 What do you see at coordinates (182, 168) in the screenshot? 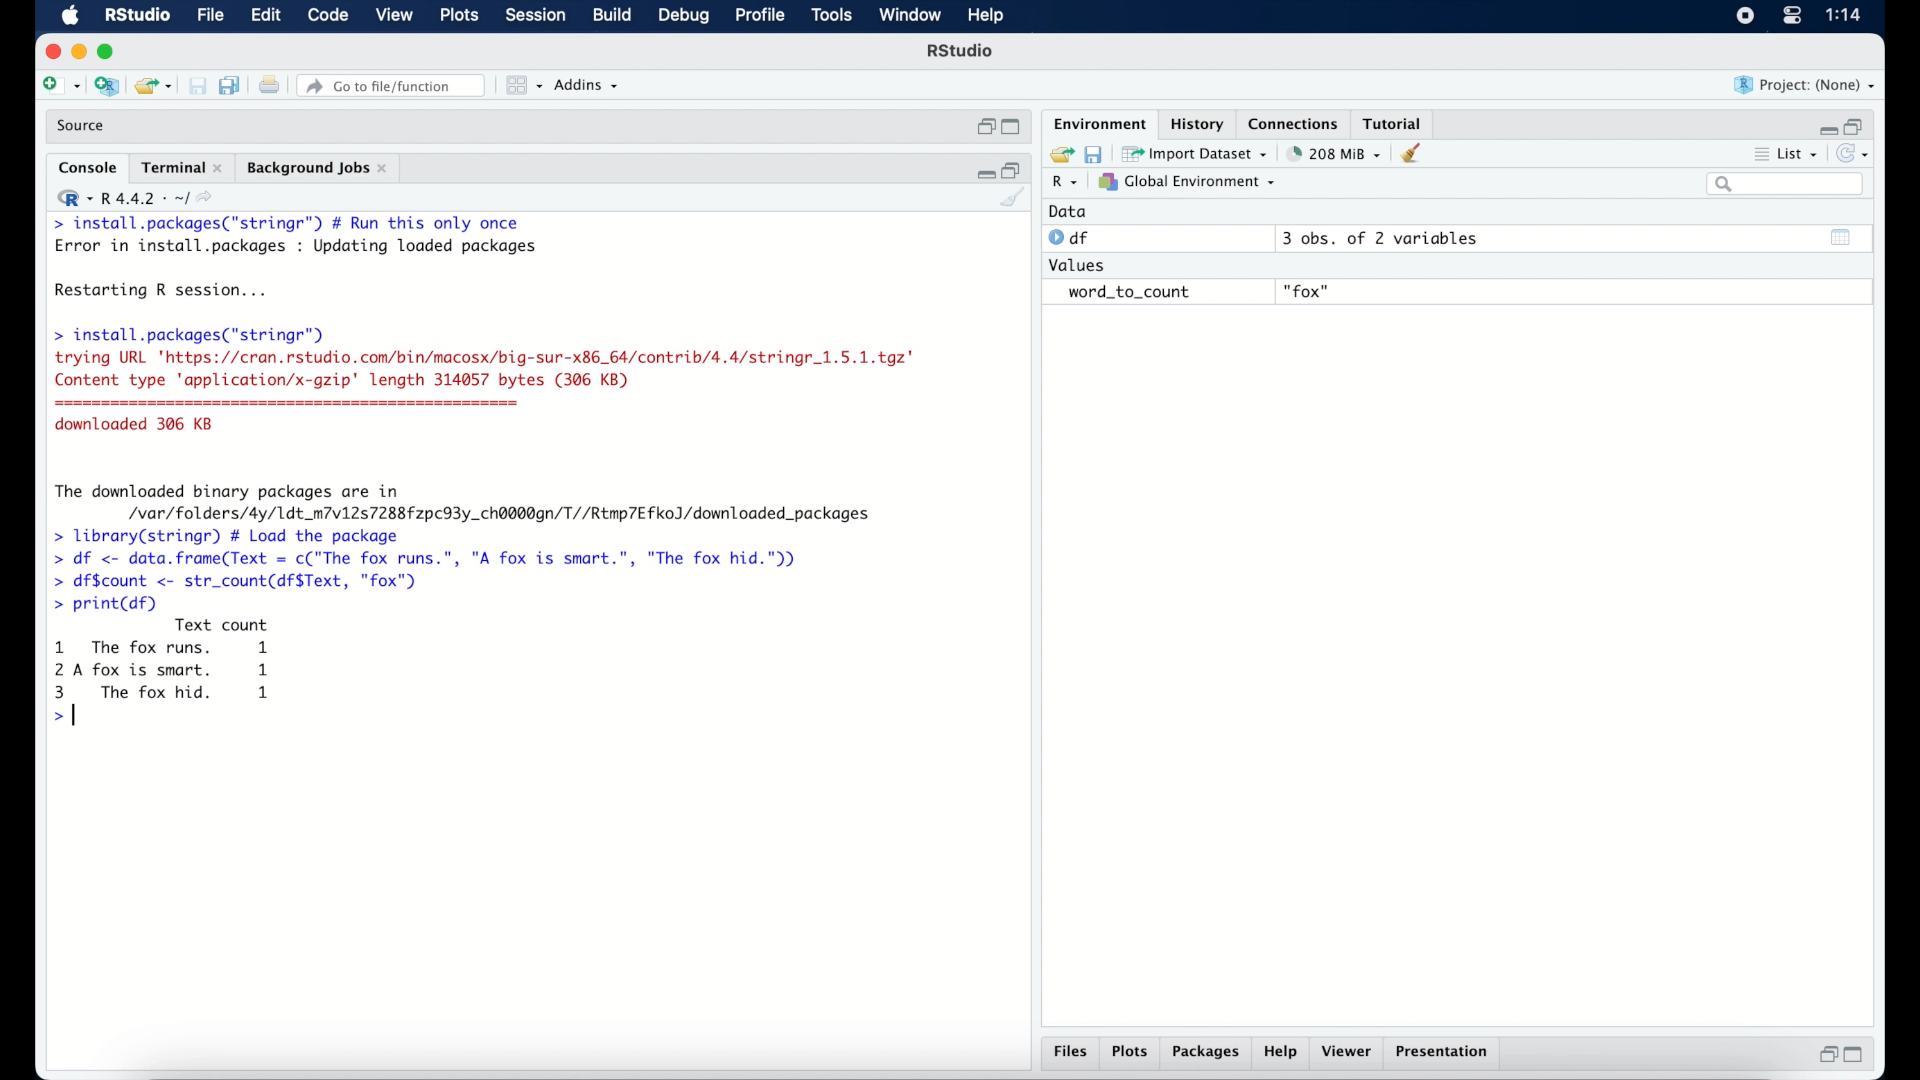
I see `terminal` at bounding box center [182, 168].